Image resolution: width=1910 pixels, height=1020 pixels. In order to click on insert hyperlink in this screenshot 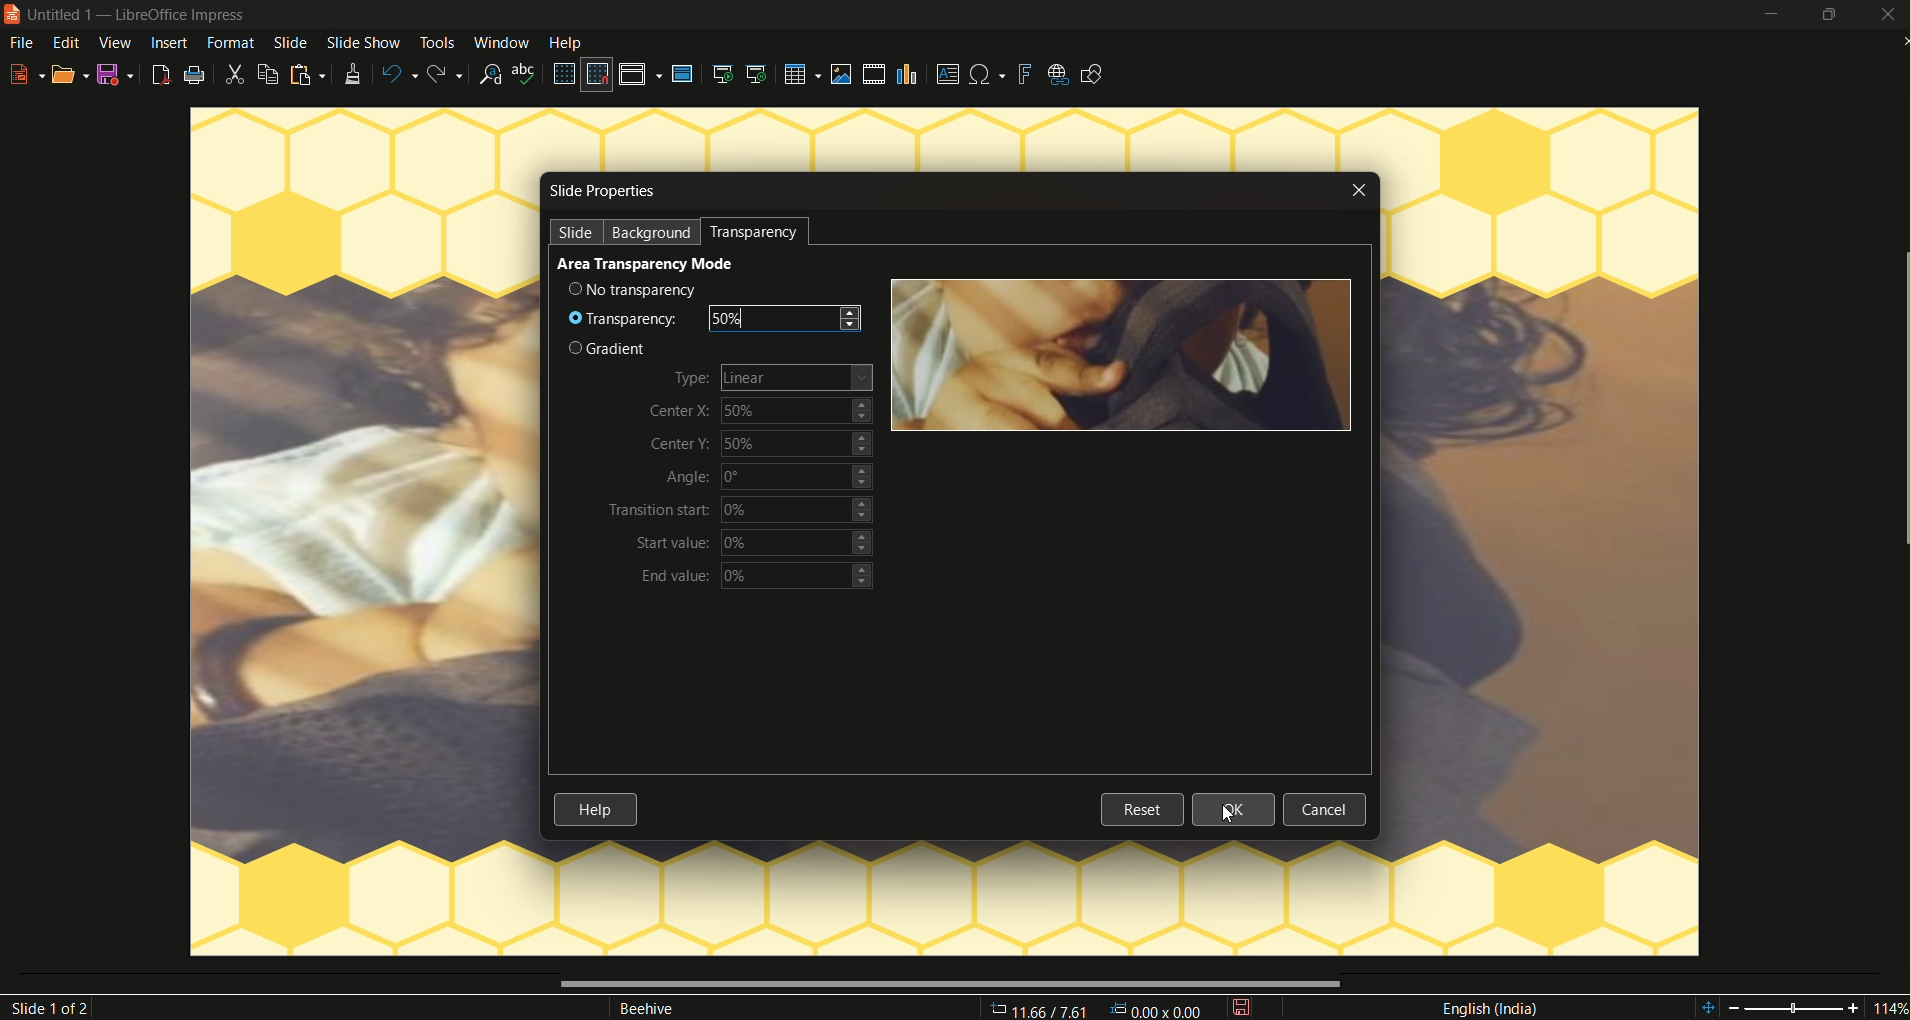, I will do `click(1058, 75)`.